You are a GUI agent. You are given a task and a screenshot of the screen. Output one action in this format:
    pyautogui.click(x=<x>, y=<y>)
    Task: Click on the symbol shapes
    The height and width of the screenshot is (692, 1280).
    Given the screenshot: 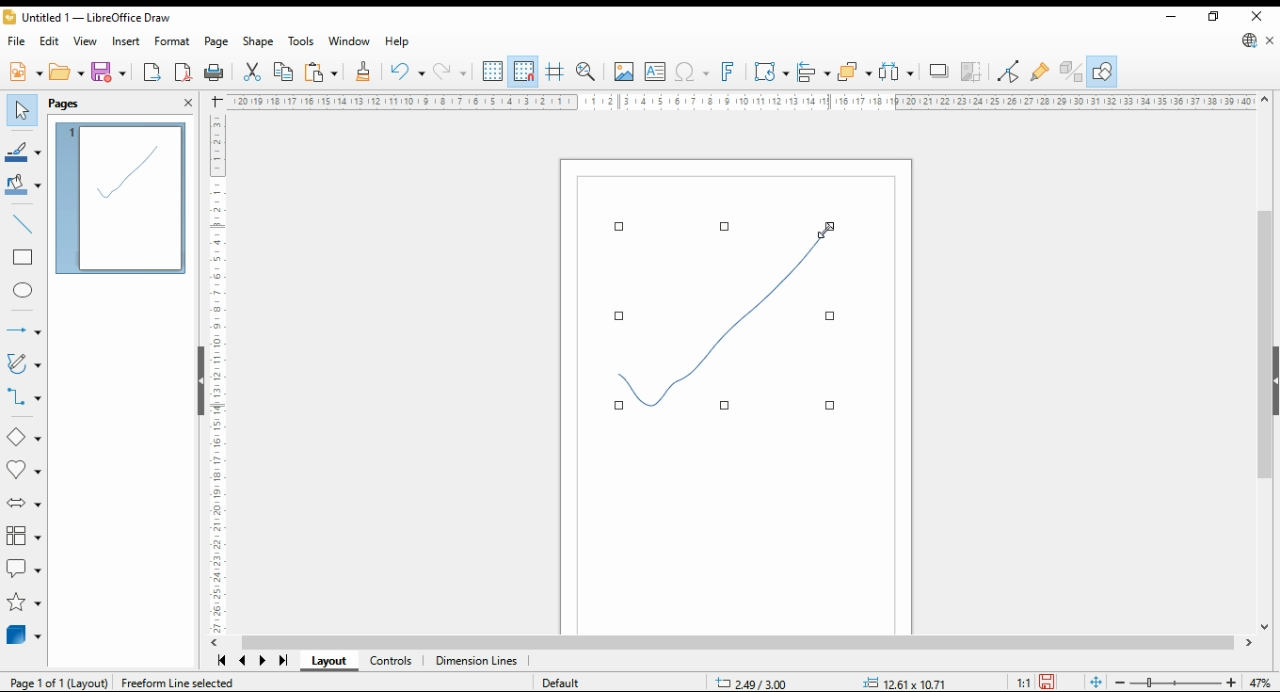 What is the action you would take?
    pyautogui.click(x=23, y=471)
    